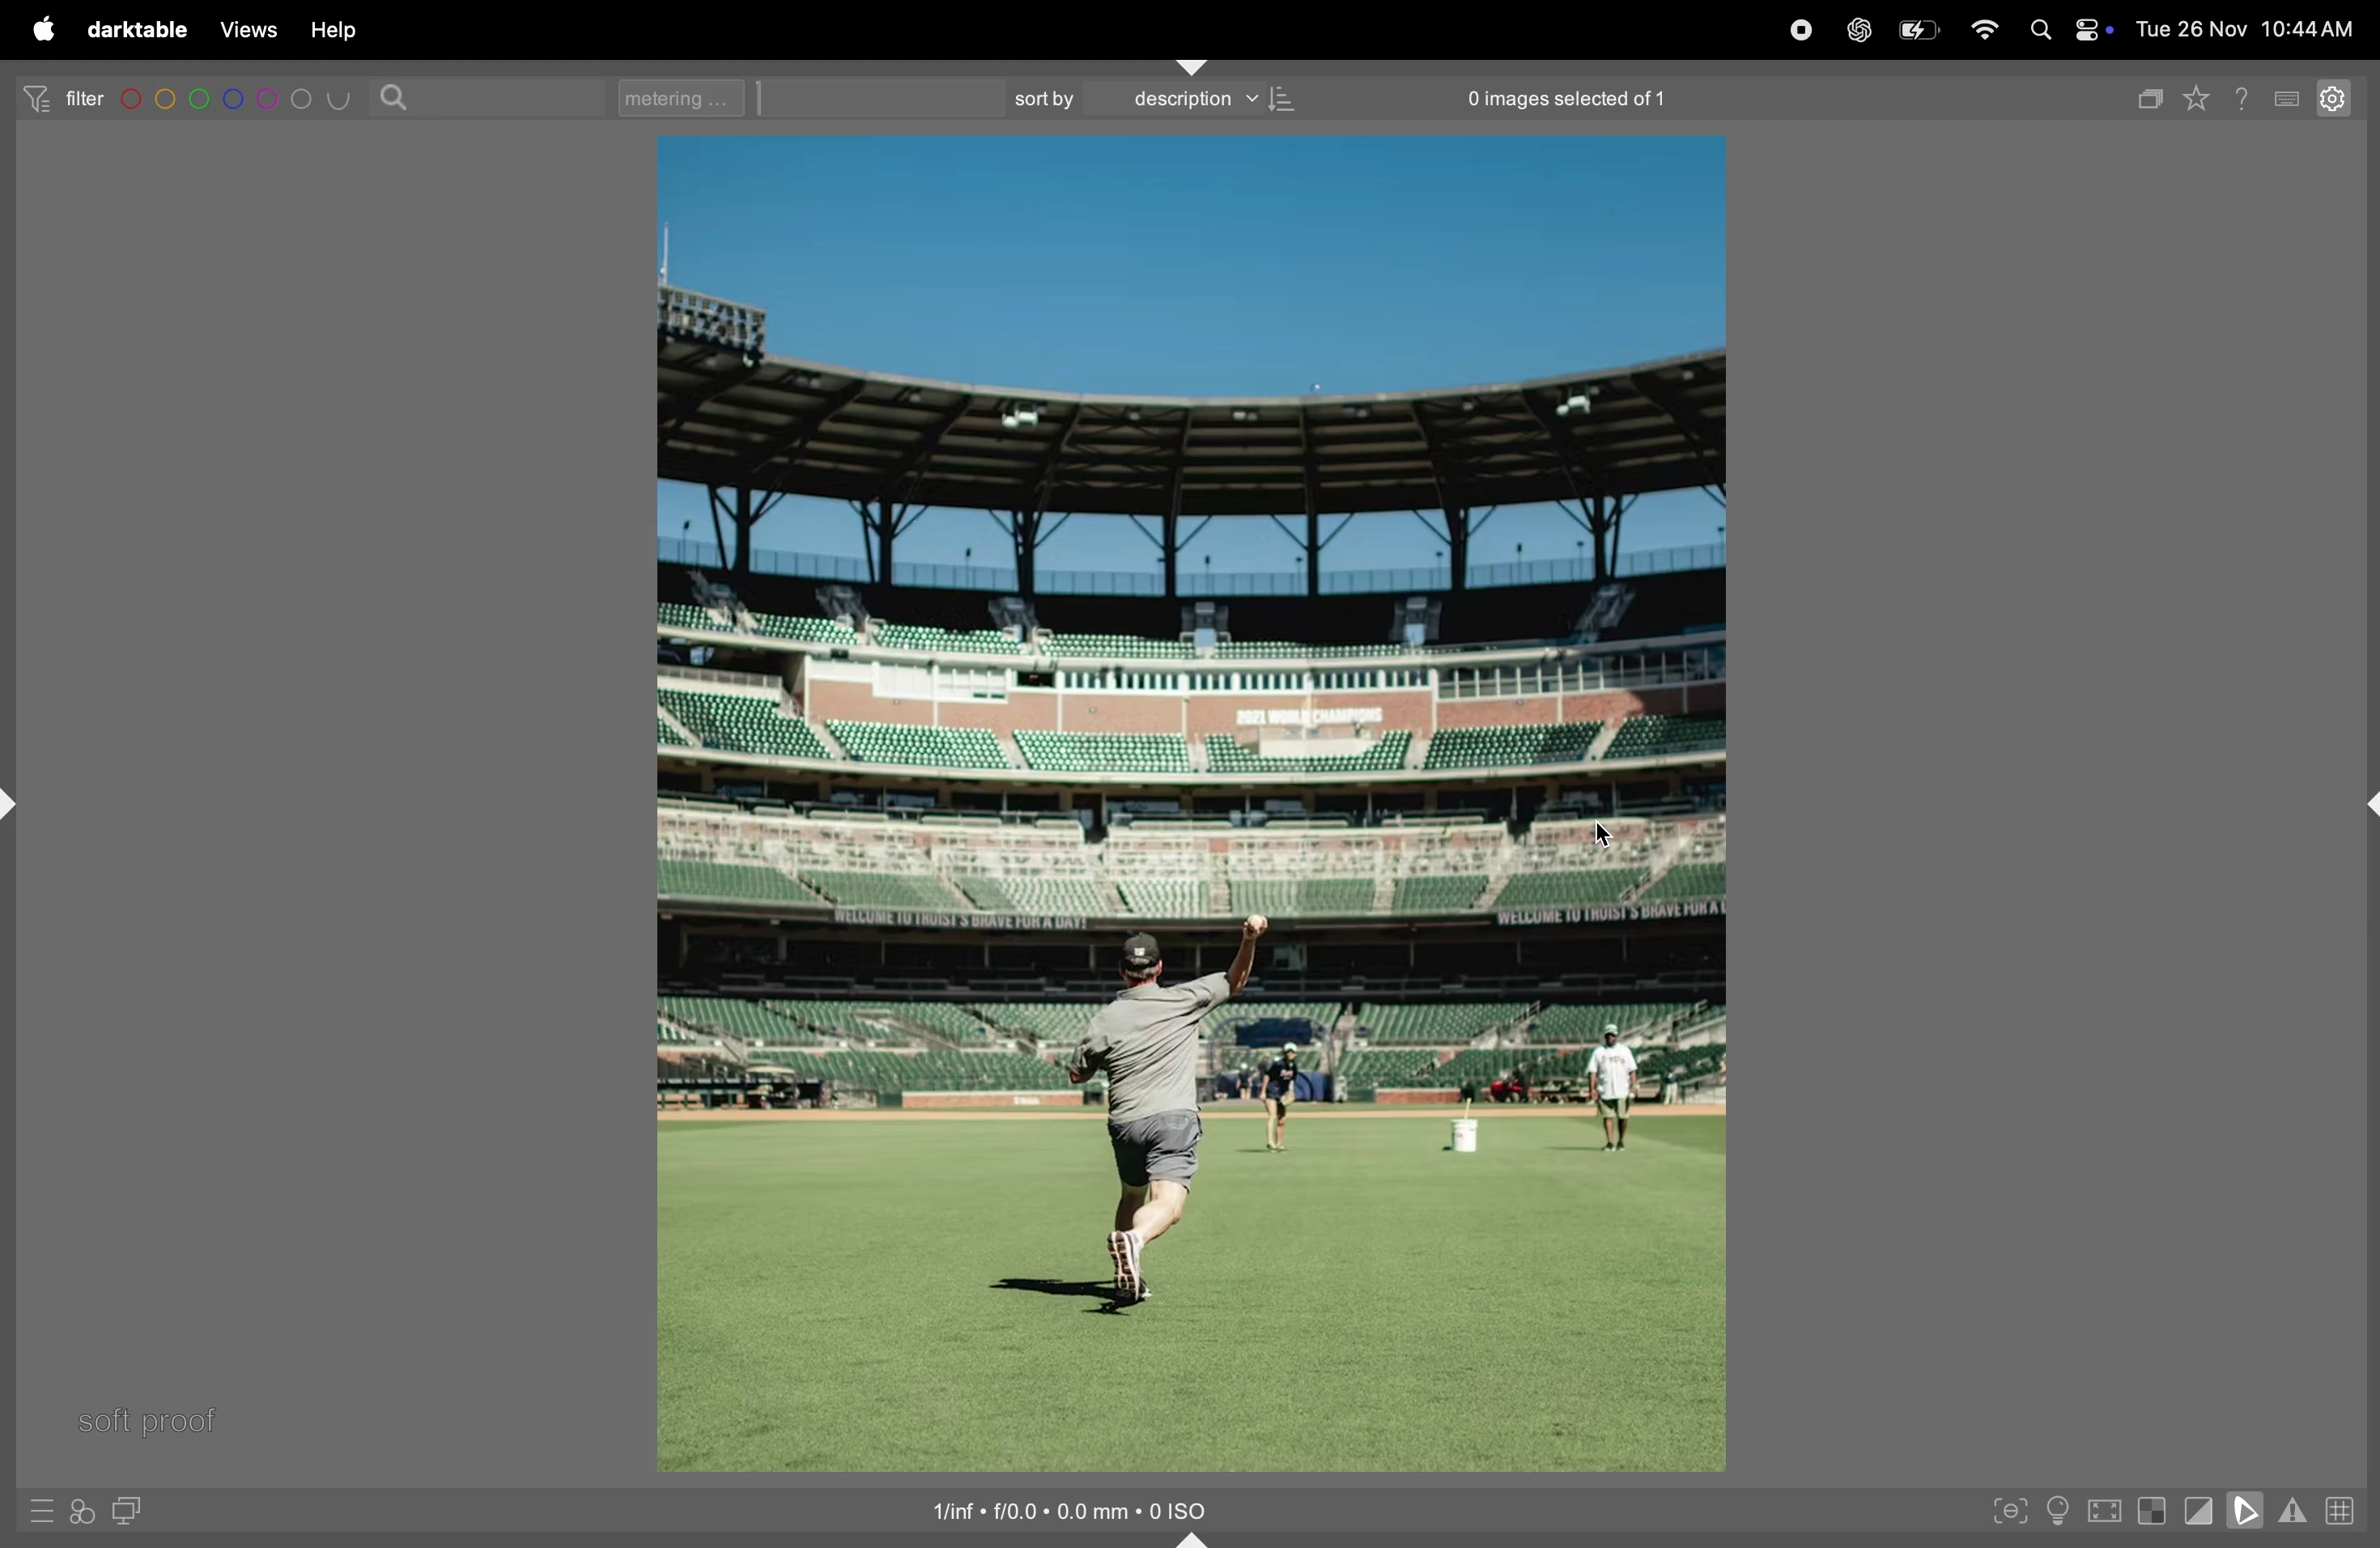  I want to click on 0 images selected, so click(1595, 100).